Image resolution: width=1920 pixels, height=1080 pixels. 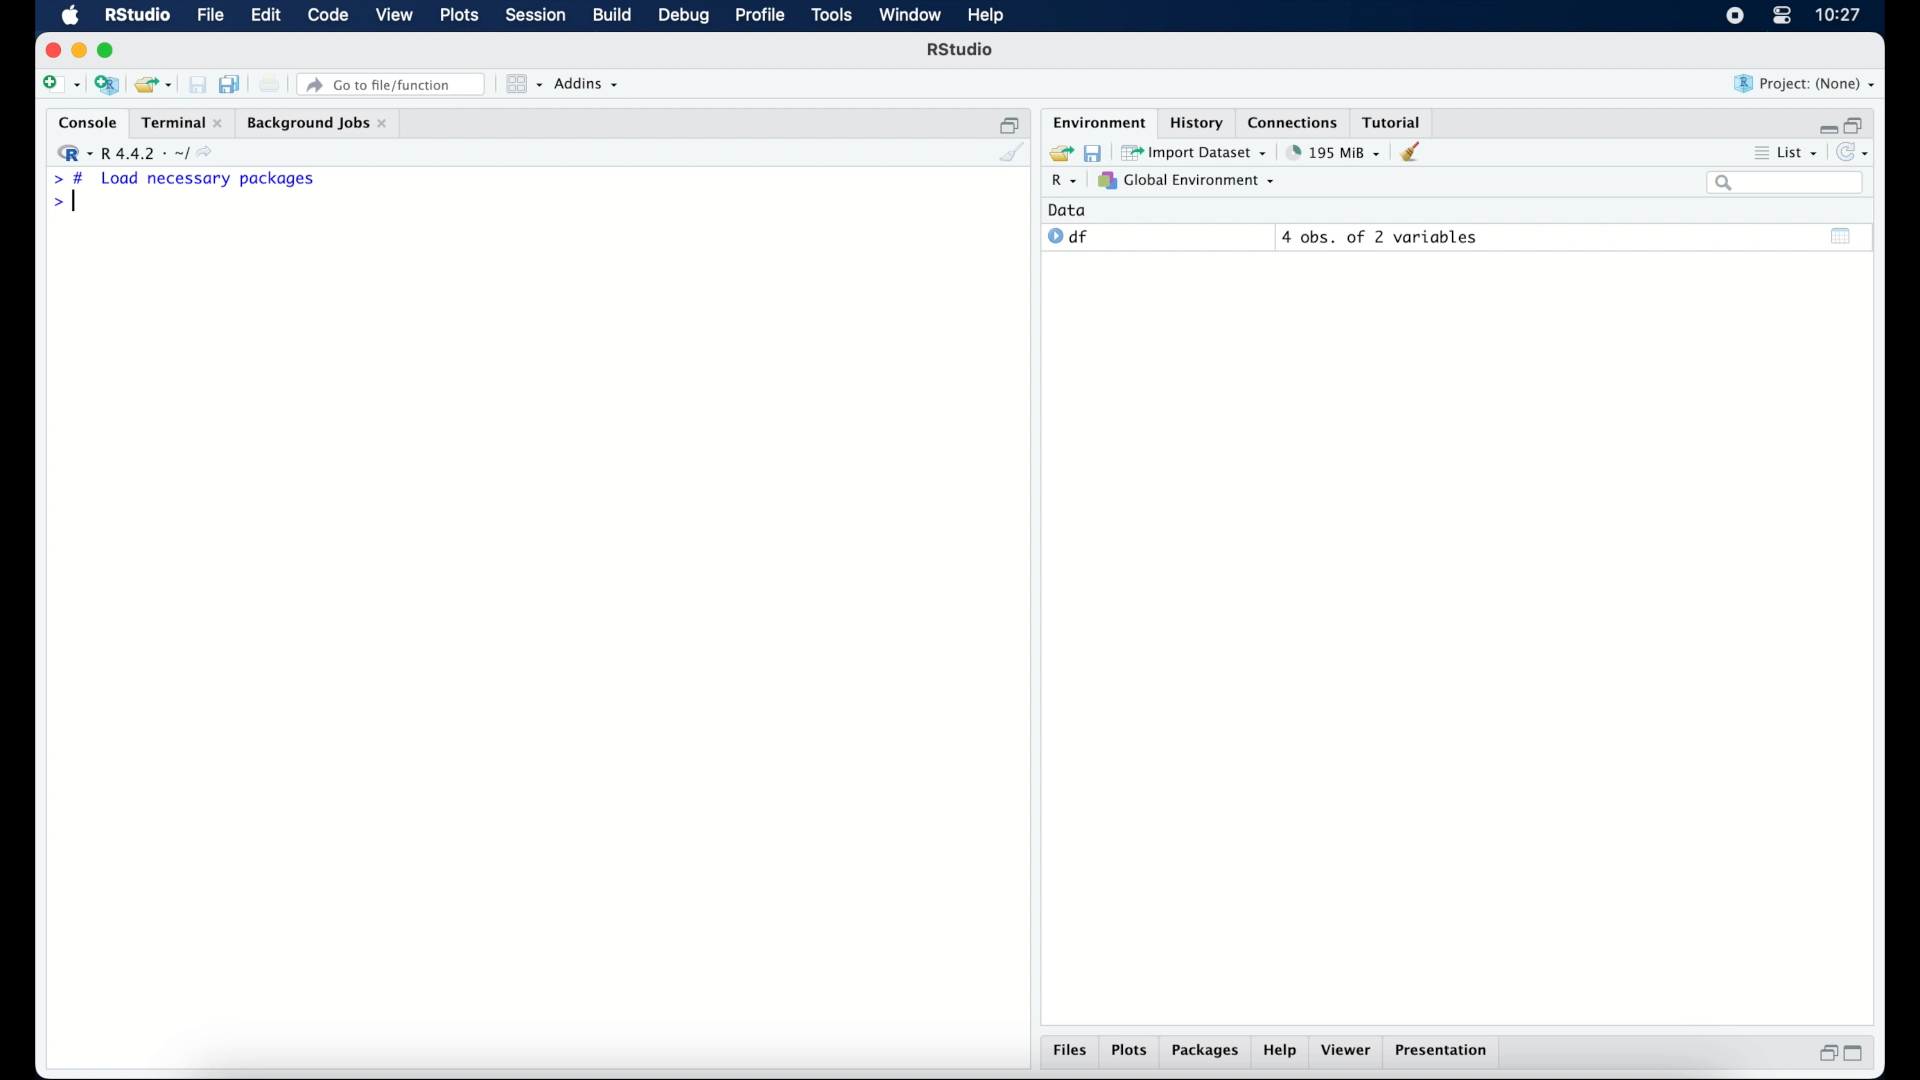 What do you see at coordinates (1858, 123) in the screenshot?
I see `restore down` at bounding box center [1858, 123].